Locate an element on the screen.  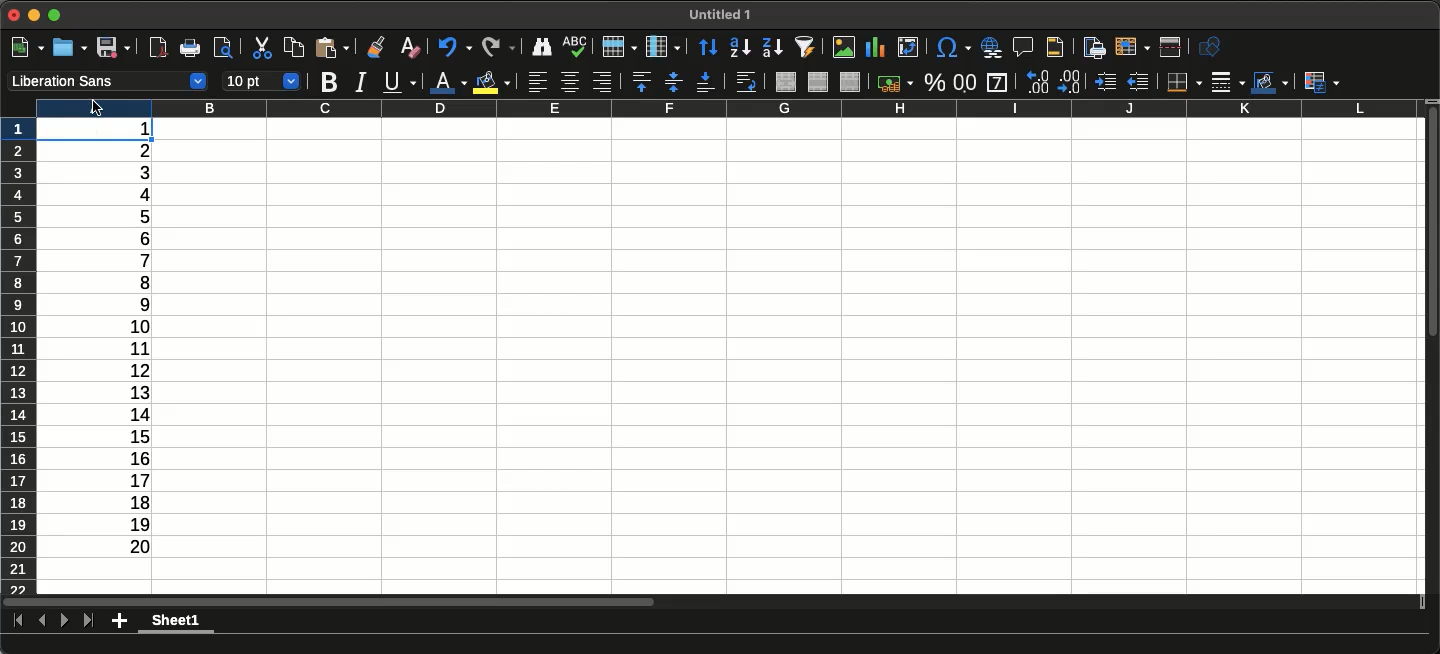
10 is located at coordinates (131, 326).